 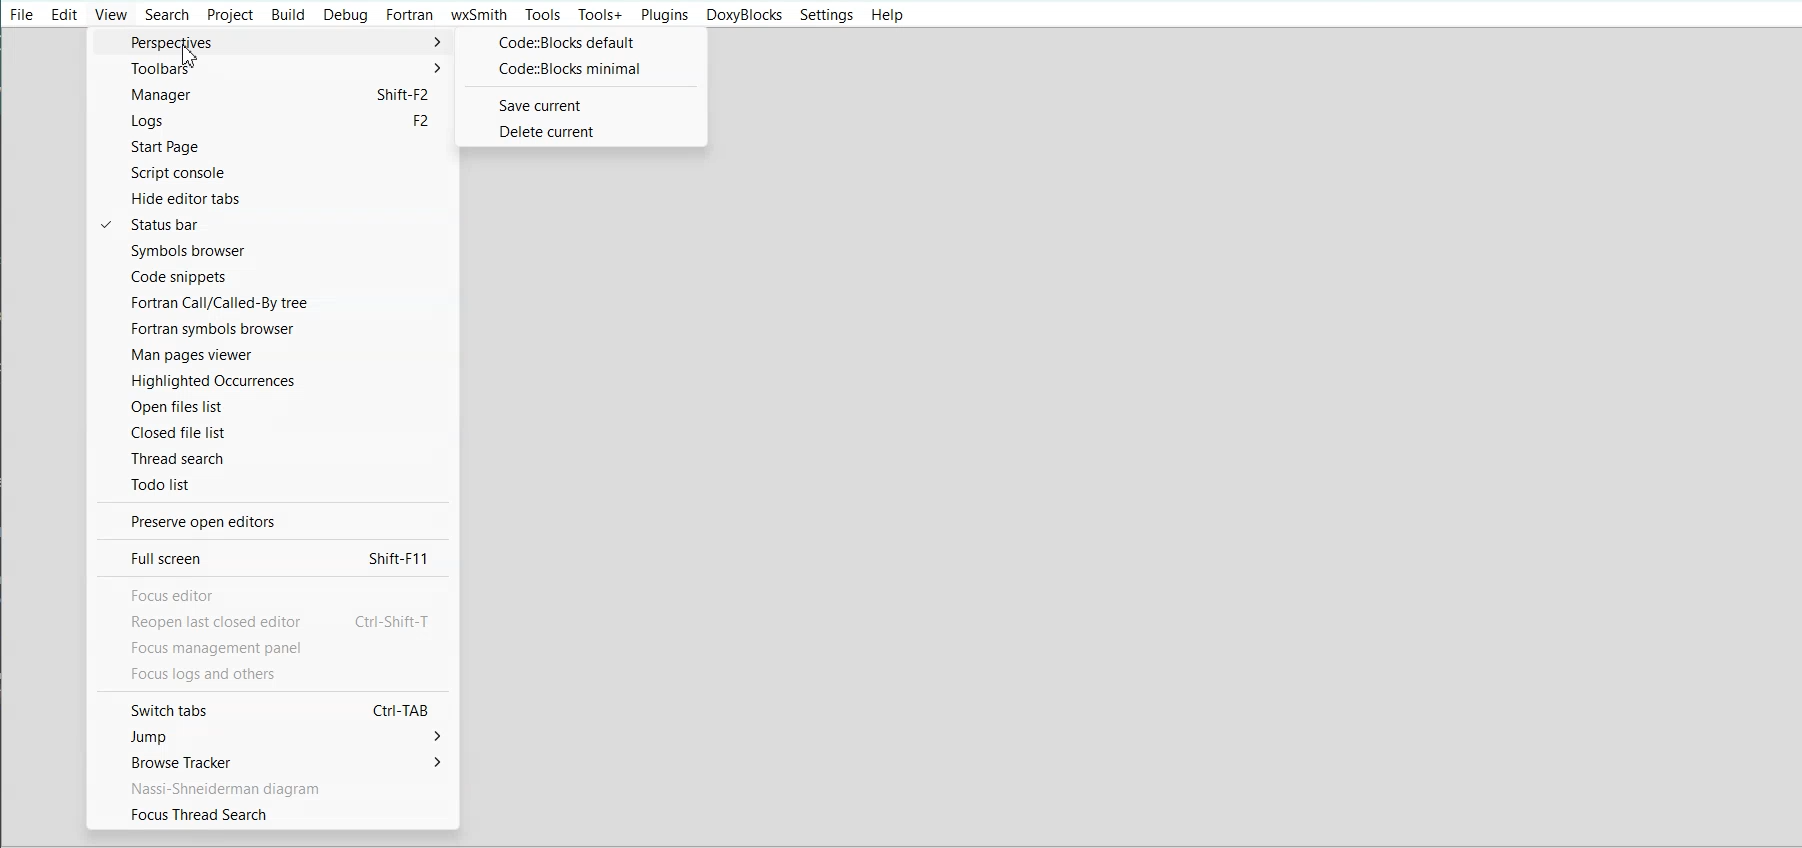 I want to click on Switch tabs, so click(x=277, y=711).